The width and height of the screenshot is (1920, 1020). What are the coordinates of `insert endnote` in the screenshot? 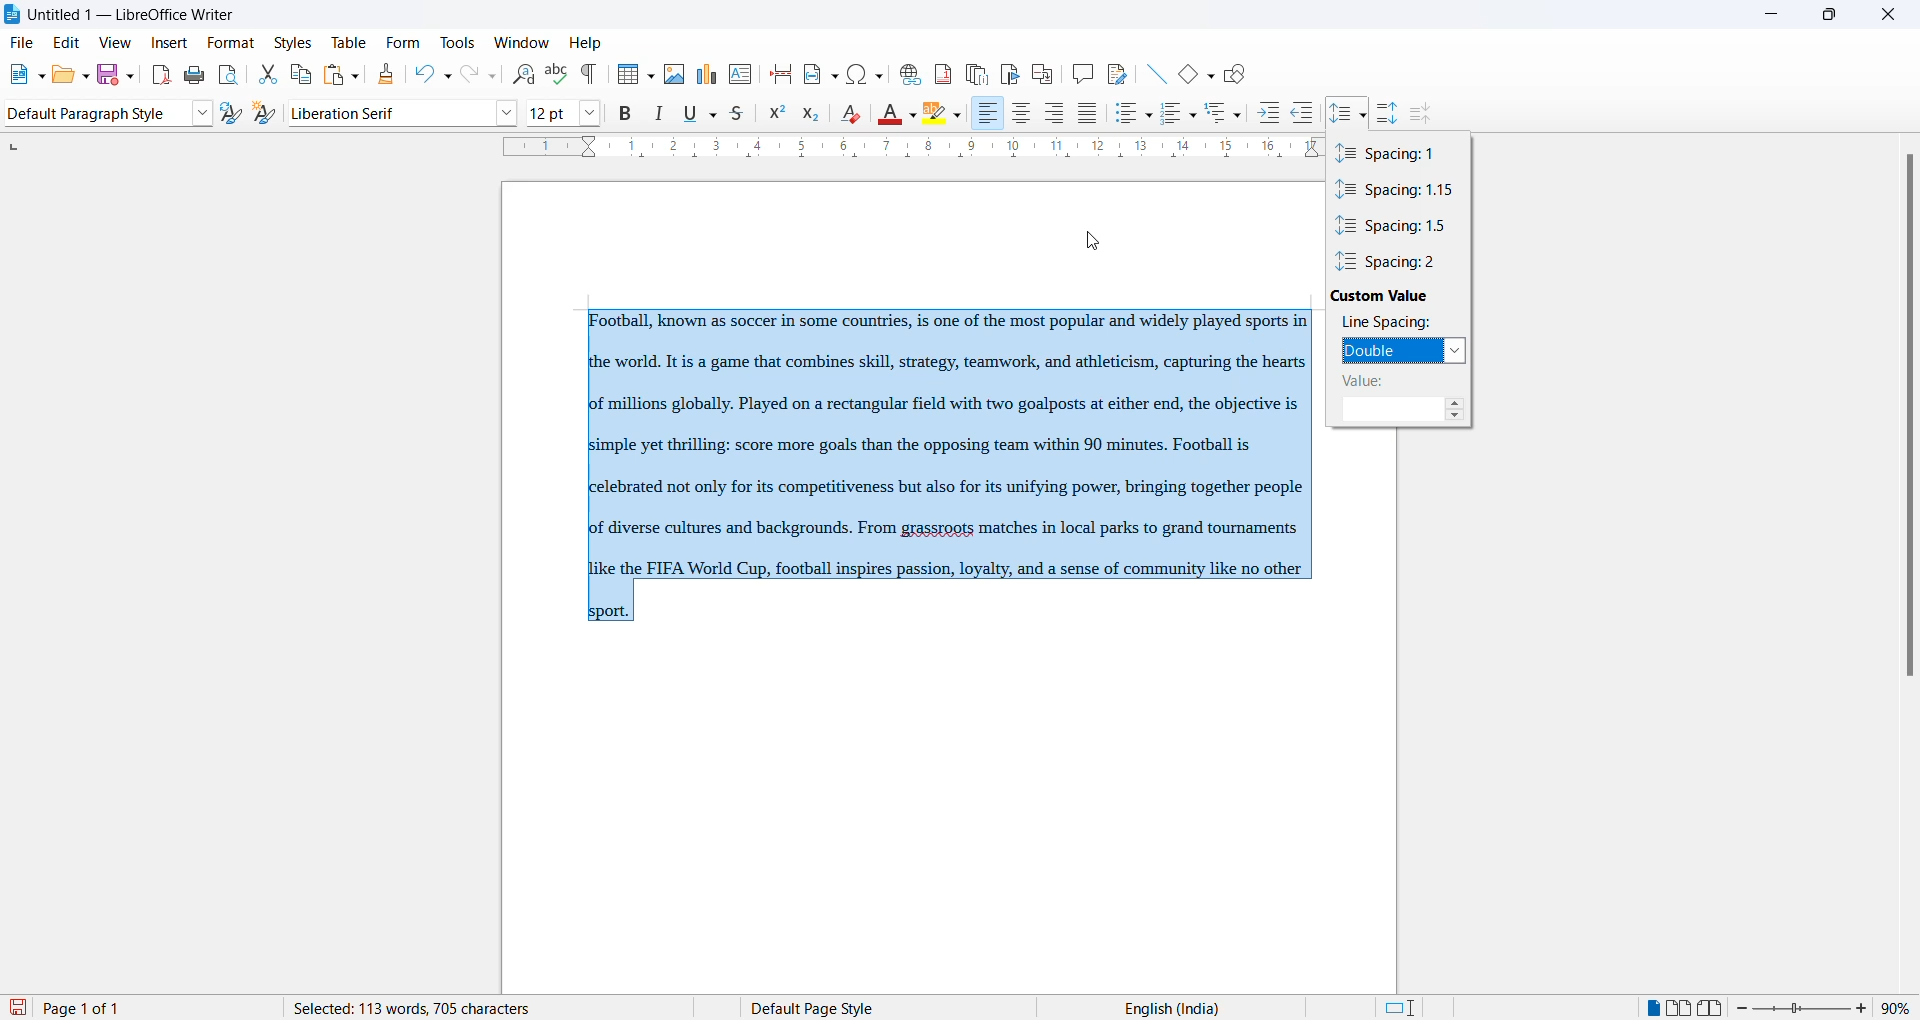 It's located at (977, 71).